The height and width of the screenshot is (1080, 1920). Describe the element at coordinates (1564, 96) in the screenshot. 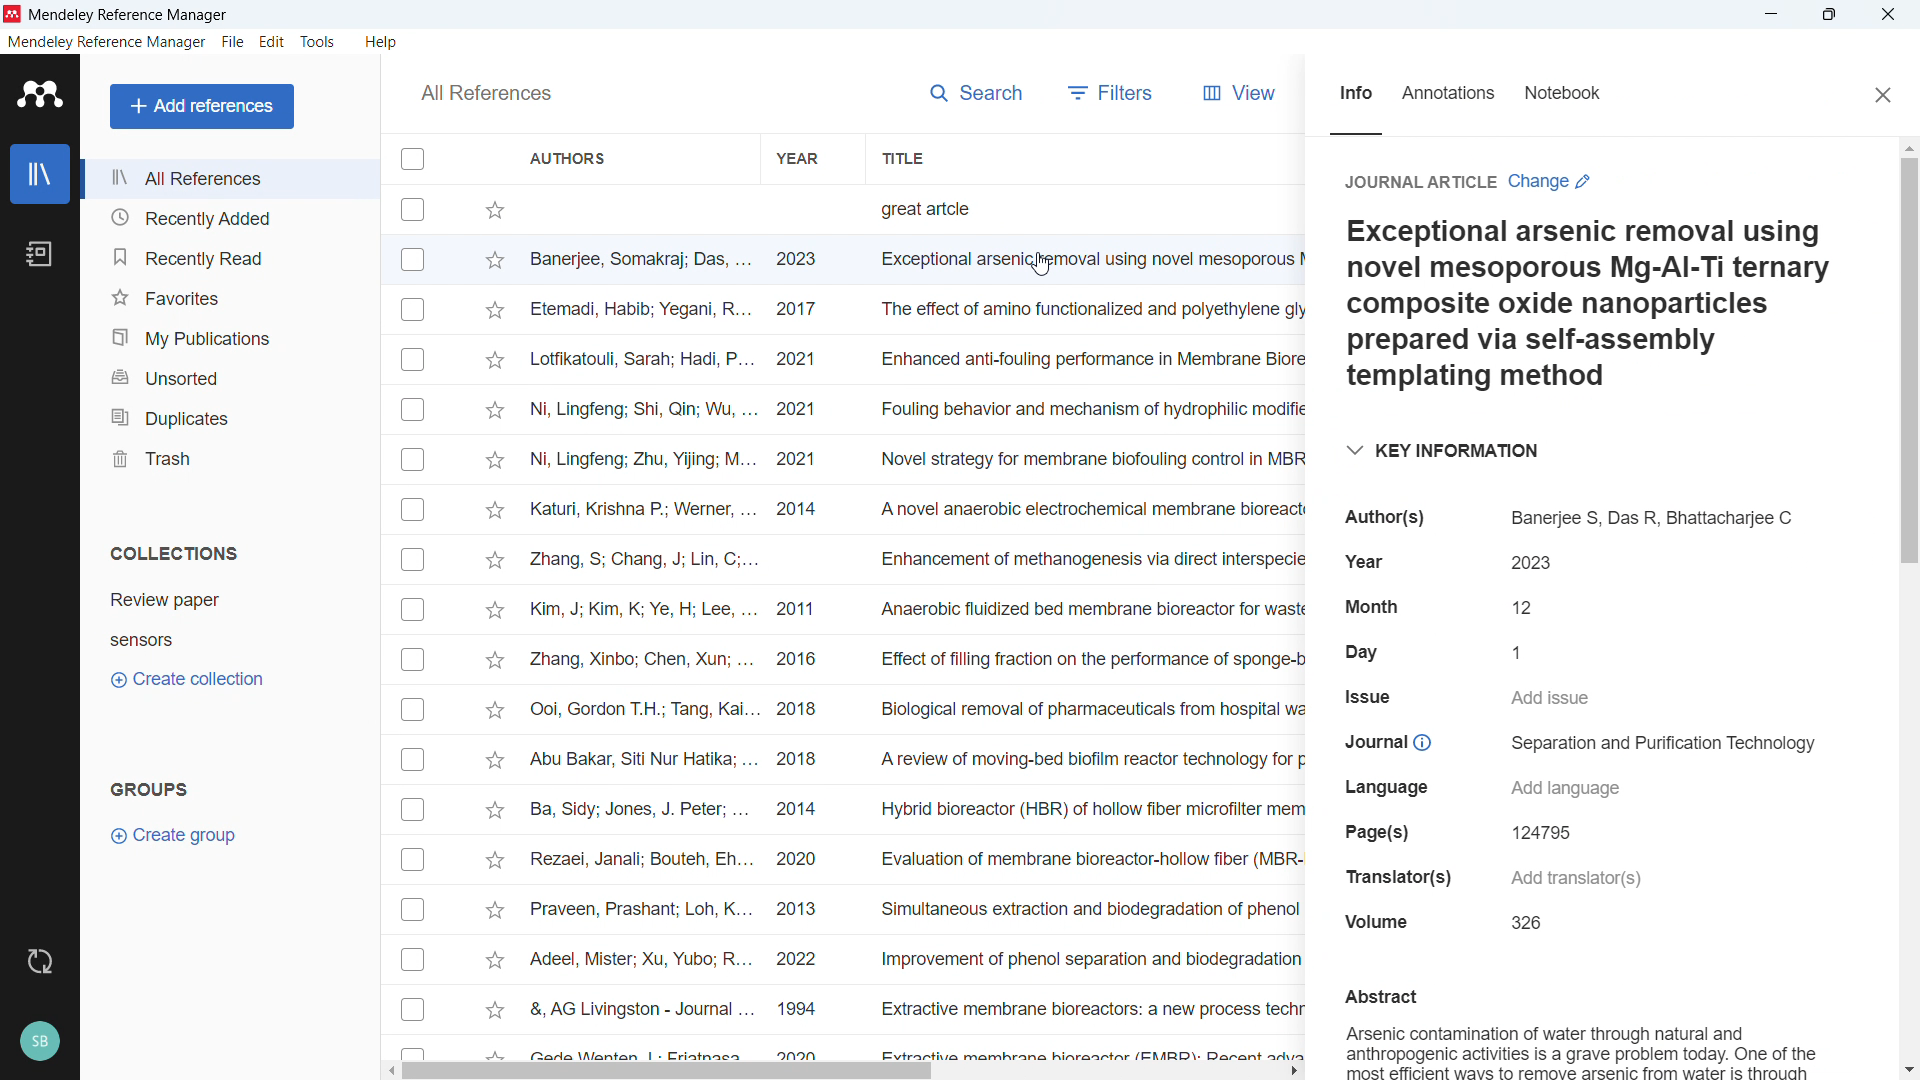

I see `Notebook ` at that location.